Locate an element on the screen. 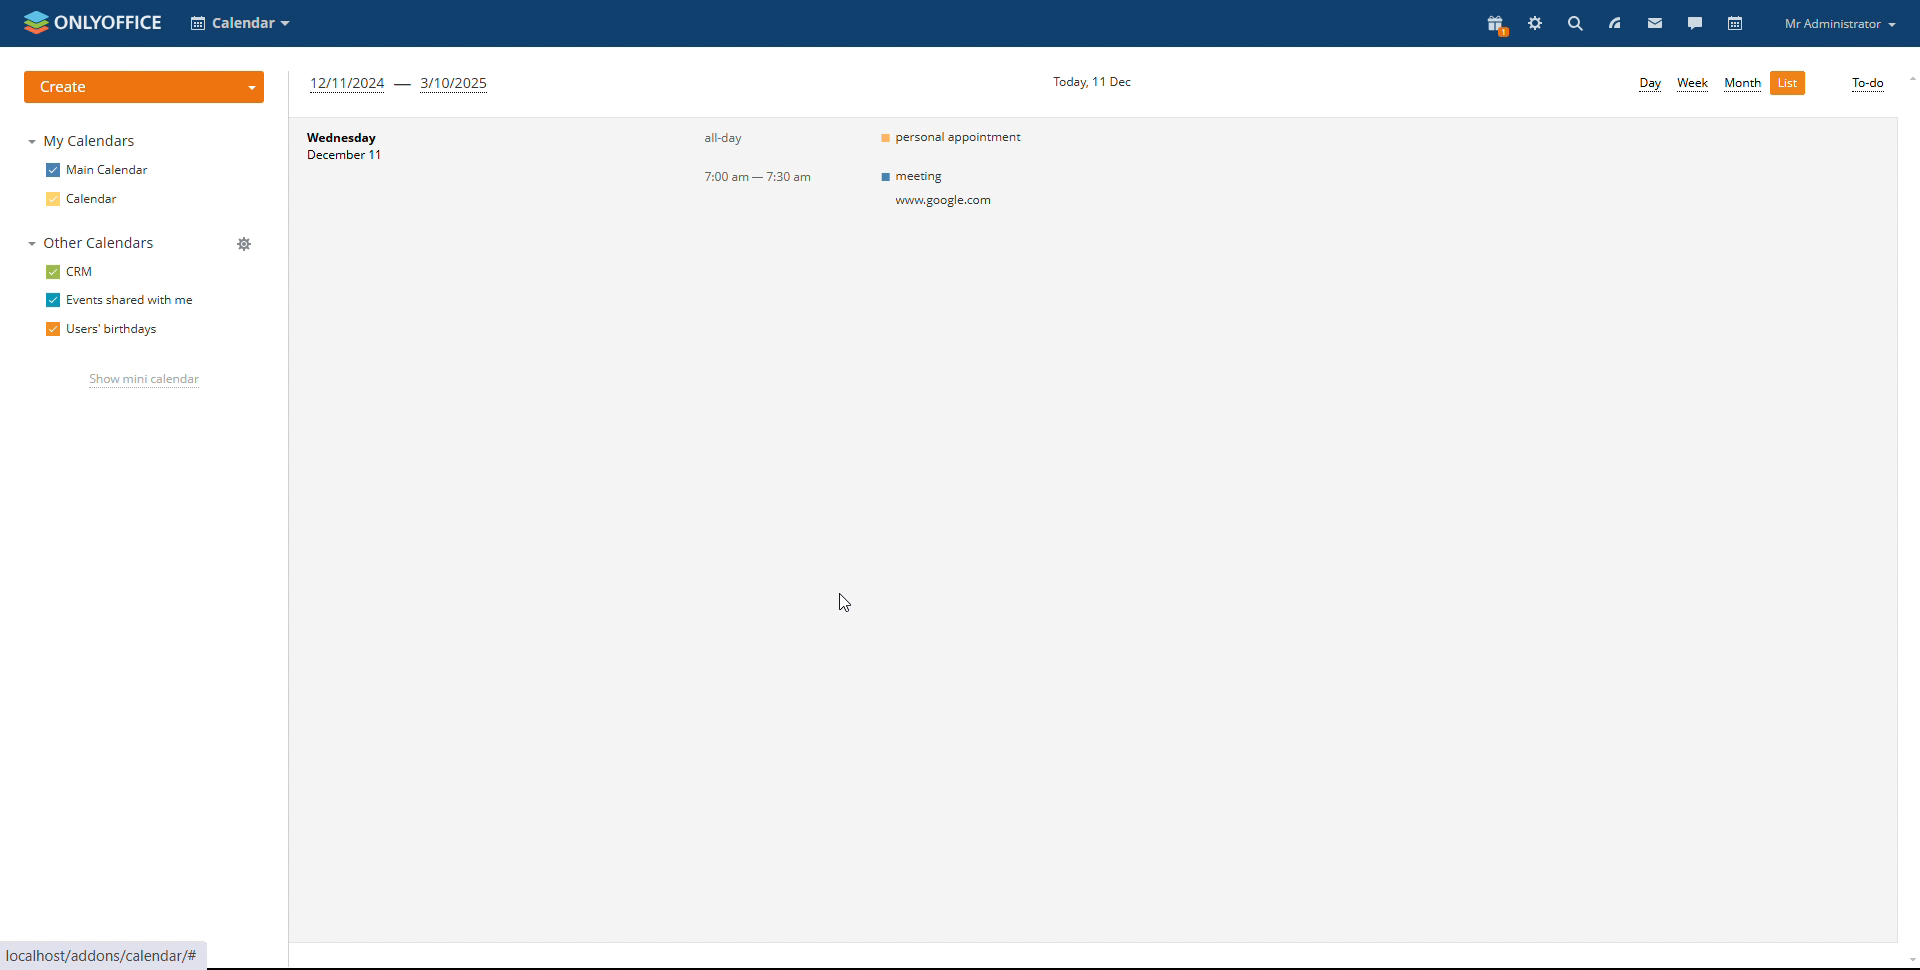 Image resolution: width=1920 pixels, height=970 pixels. crm is located at coordinates (72, 272).